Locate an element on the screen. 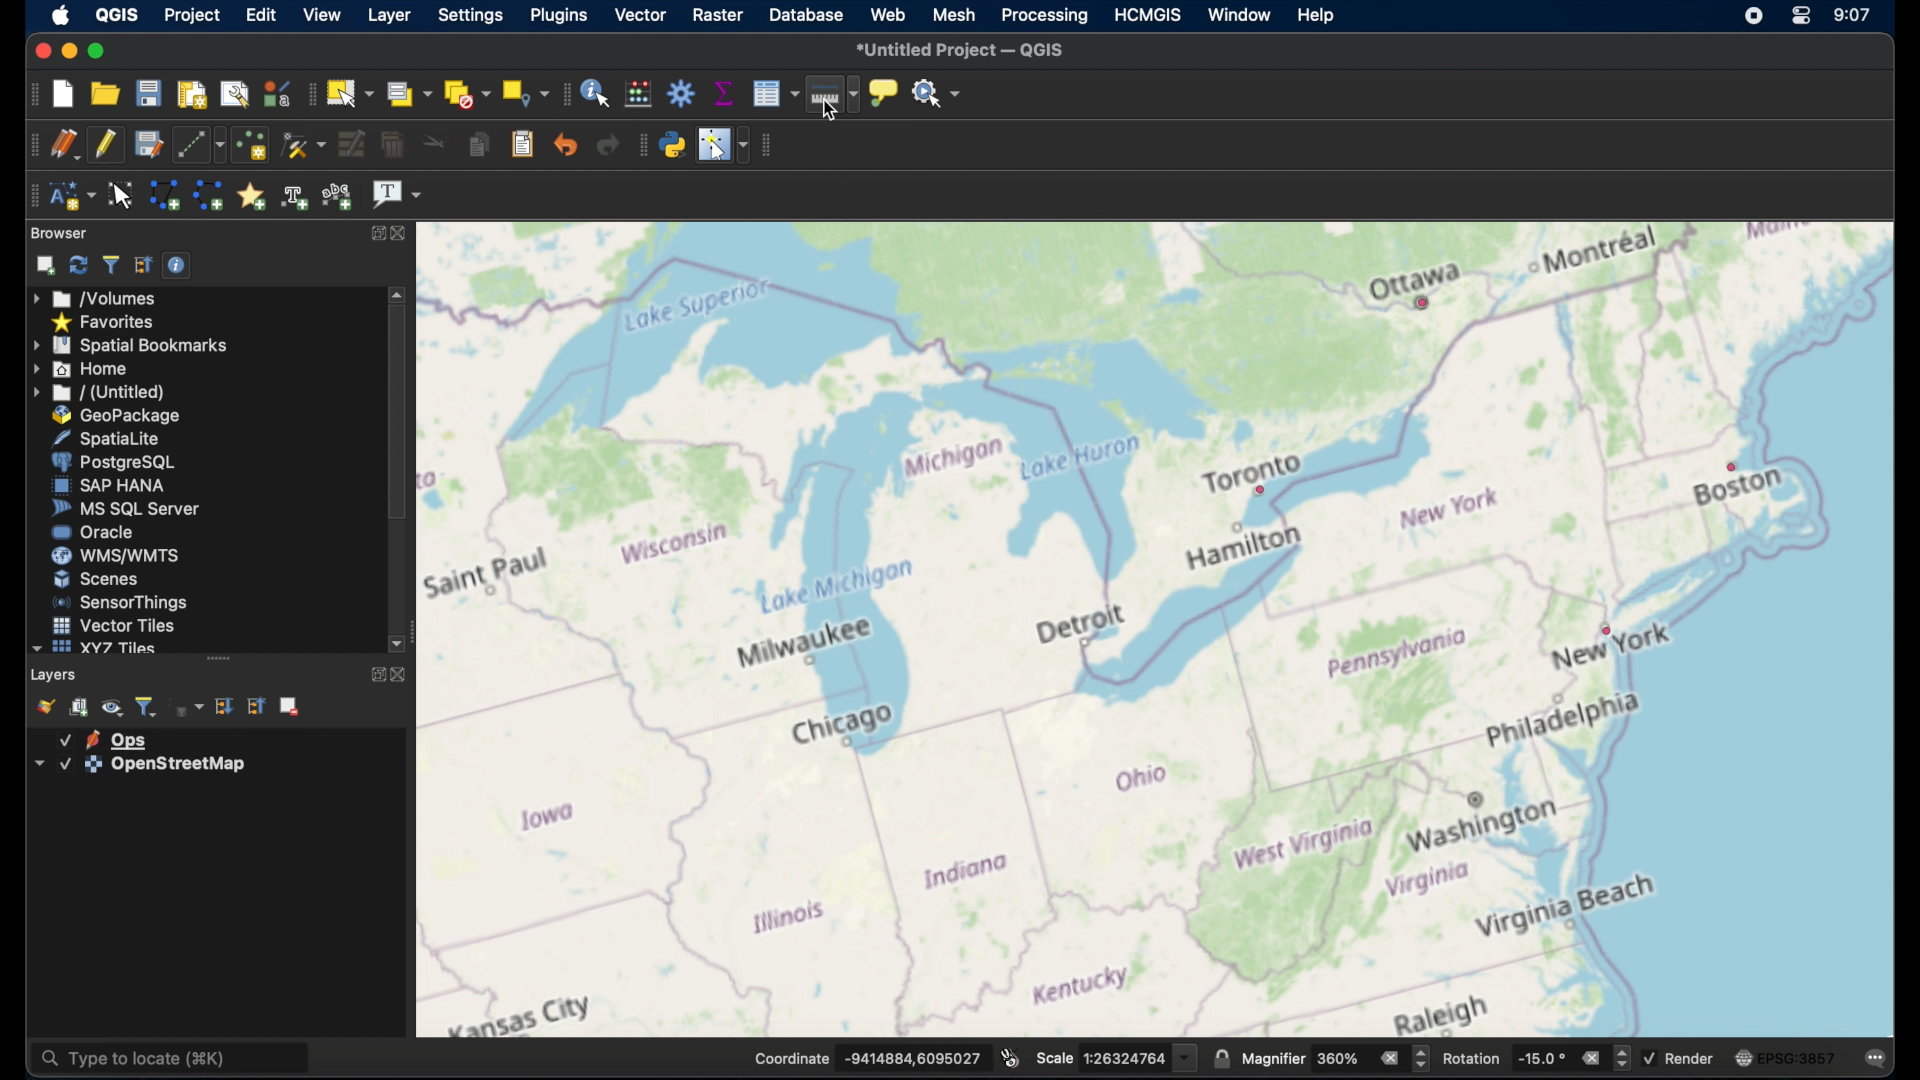  comments is located at coordinates (1877, 1056).